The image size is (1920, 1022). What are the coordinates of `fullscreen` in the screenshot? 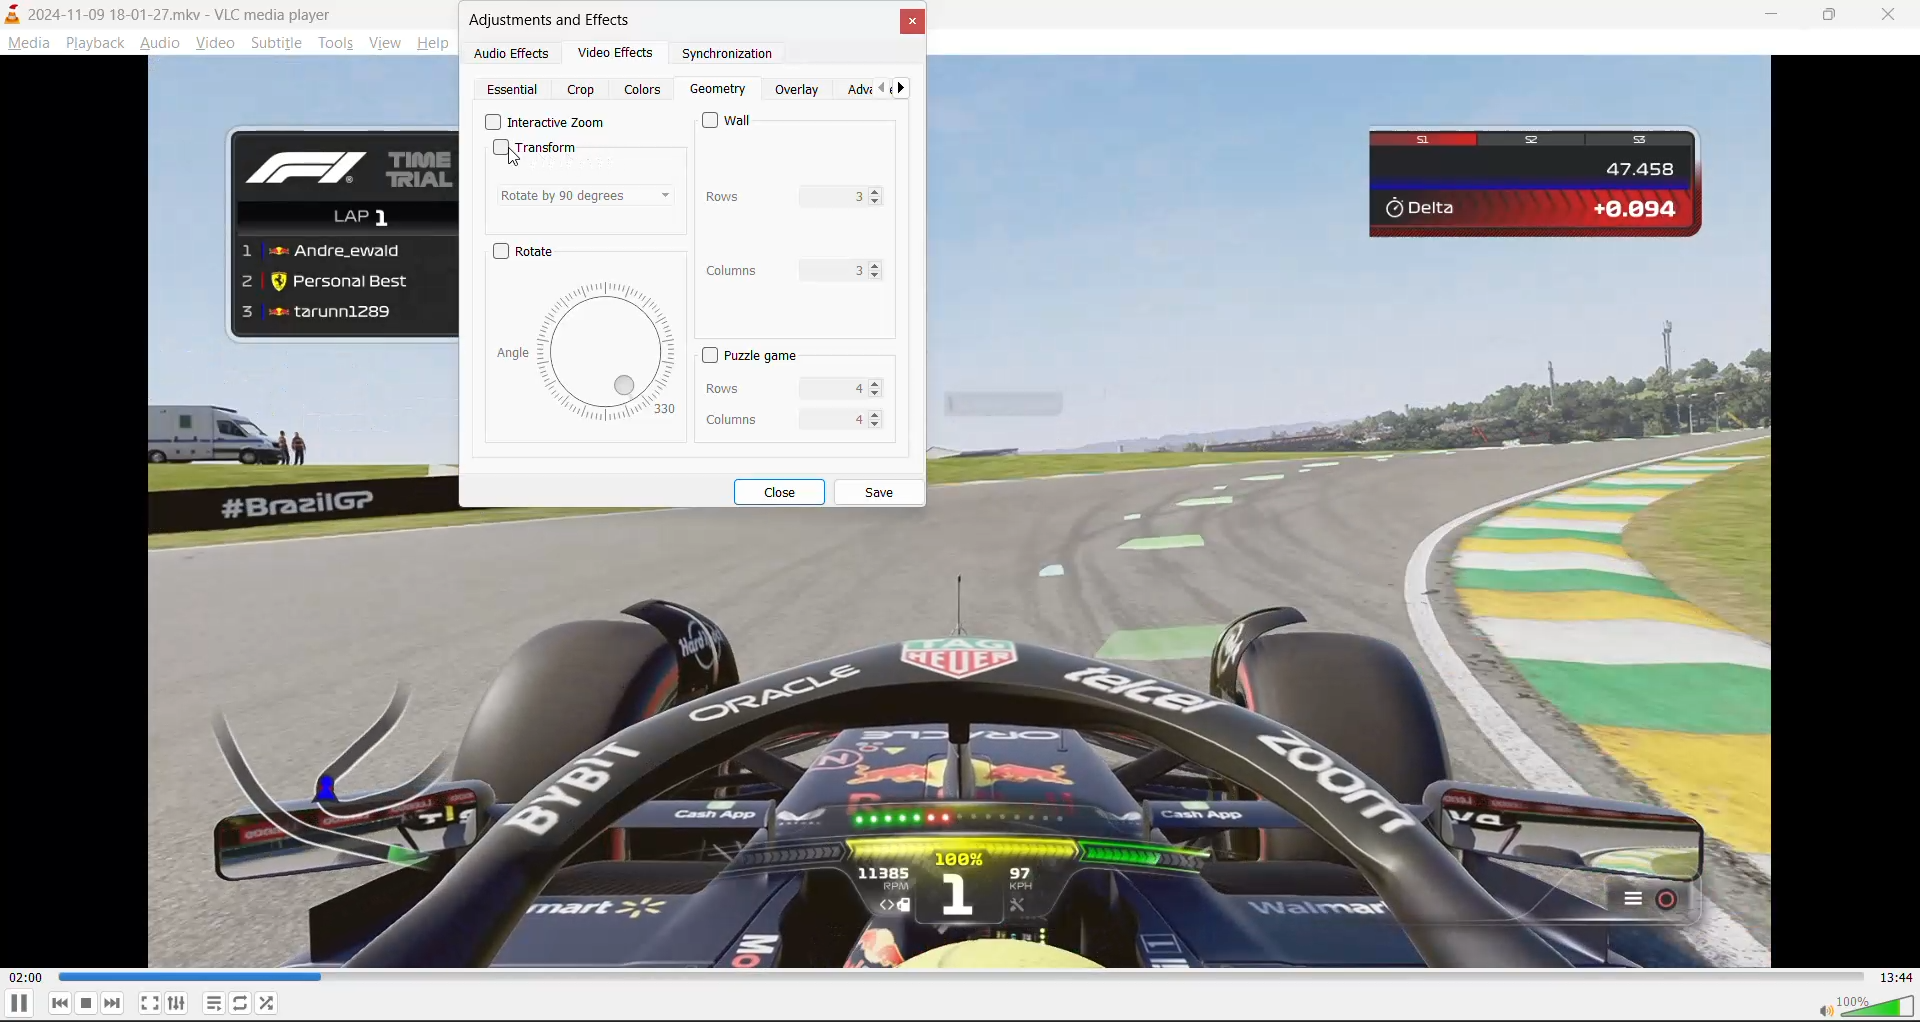 It's located at (150, 1003).